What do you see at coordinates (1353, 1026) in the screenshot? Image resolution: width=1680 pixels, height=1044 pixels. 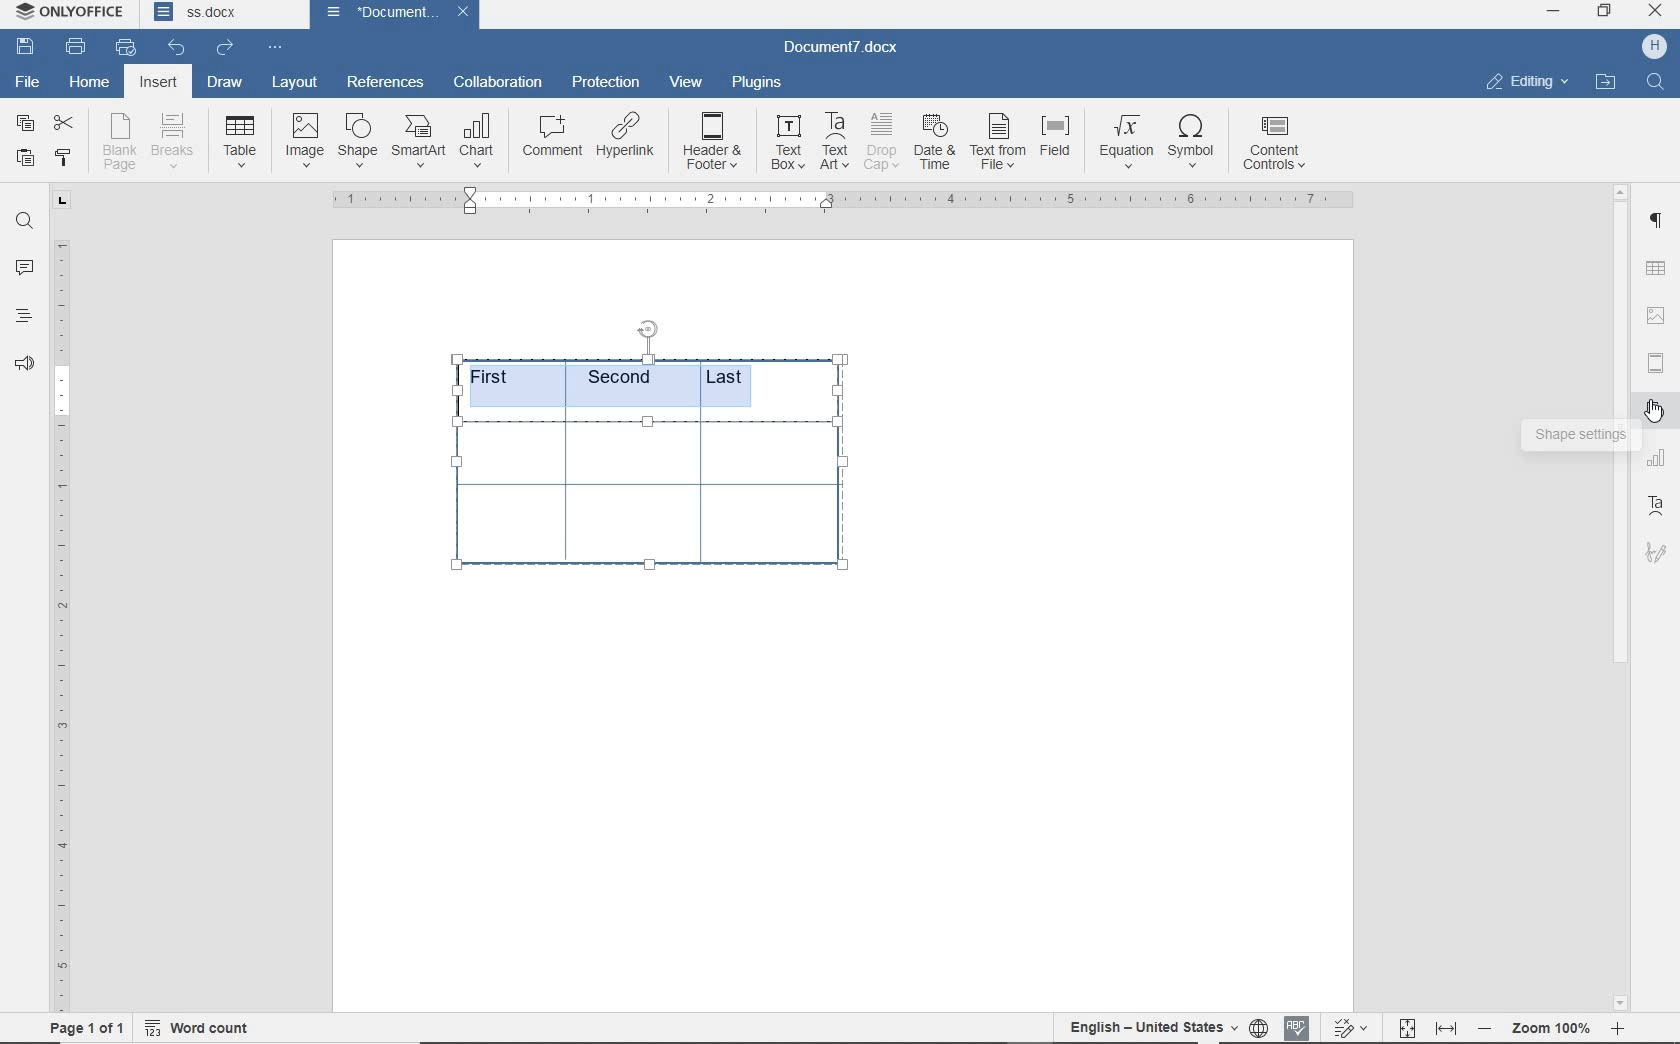 I see `track changes` at bounding box center [1353, 1026].